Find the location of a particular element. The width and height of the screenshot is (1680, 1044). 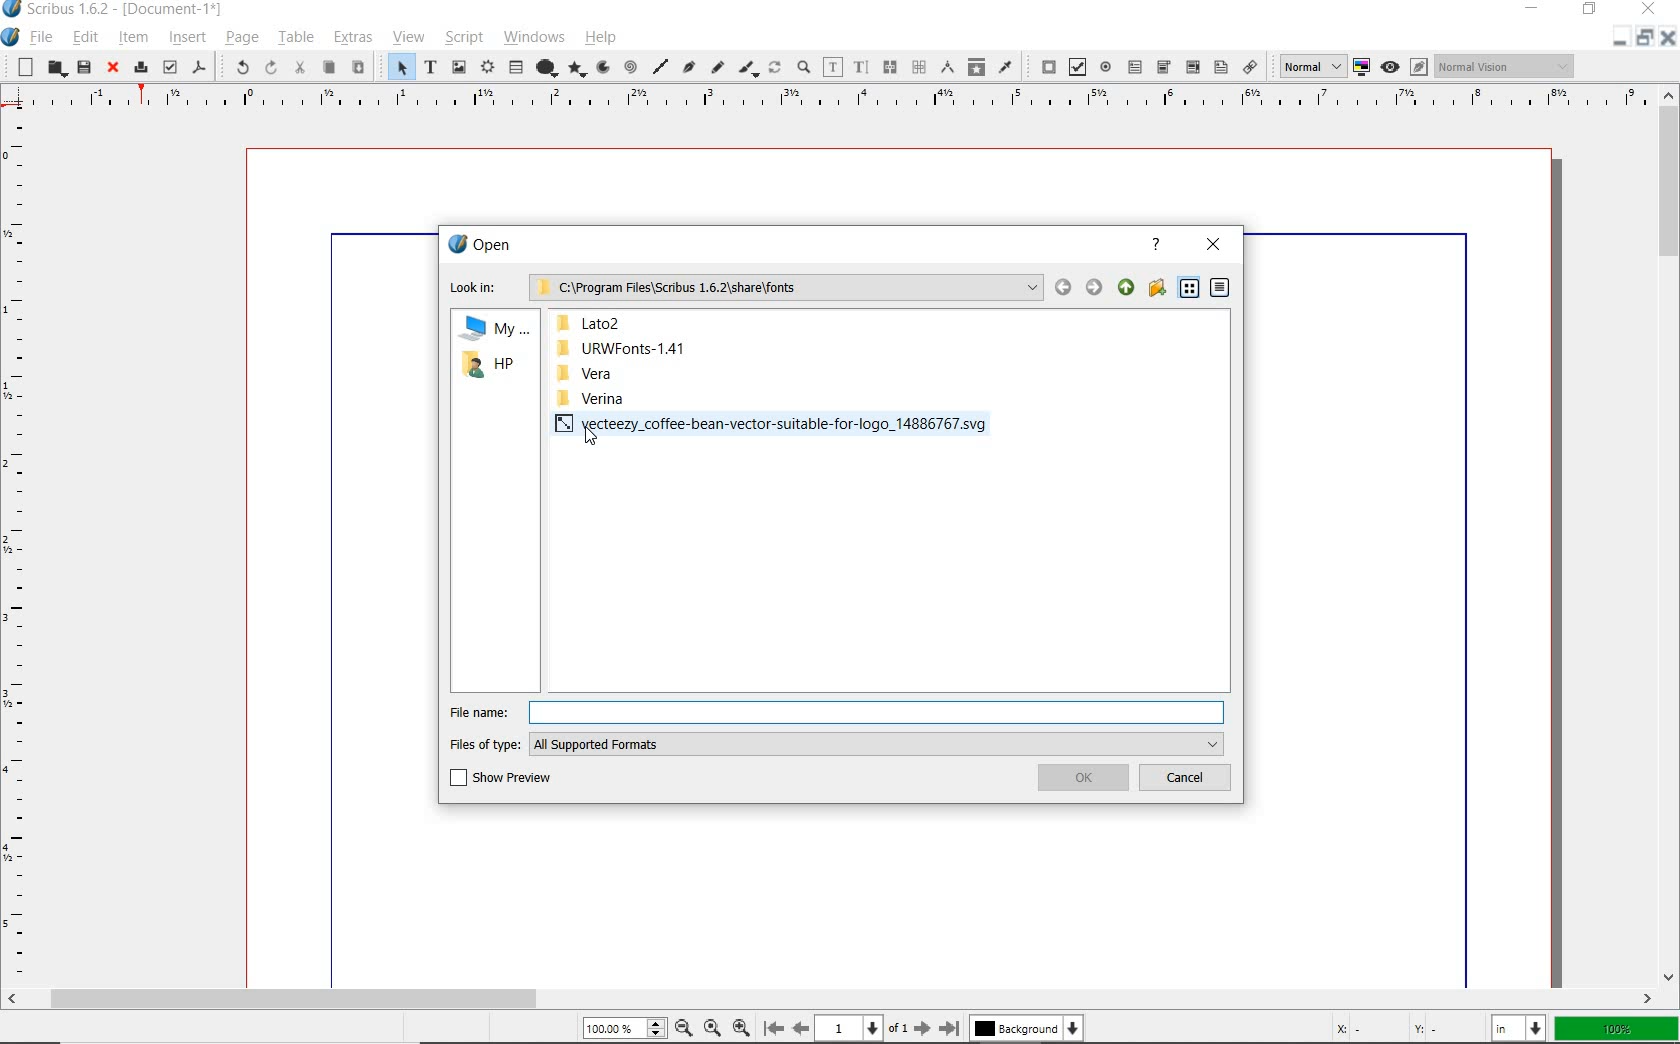

select item is located at coordinates (396, 67).